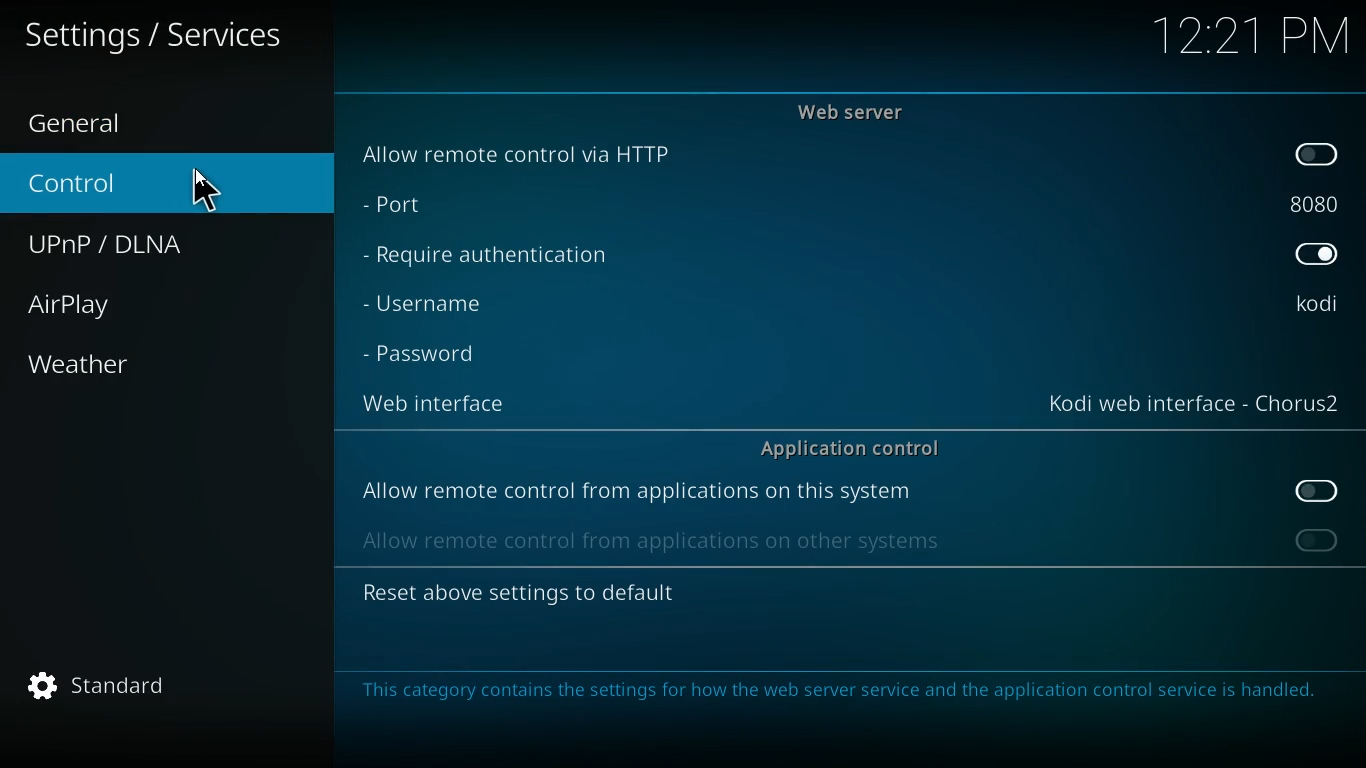  I want to click on require authentication, so click(484, 260).